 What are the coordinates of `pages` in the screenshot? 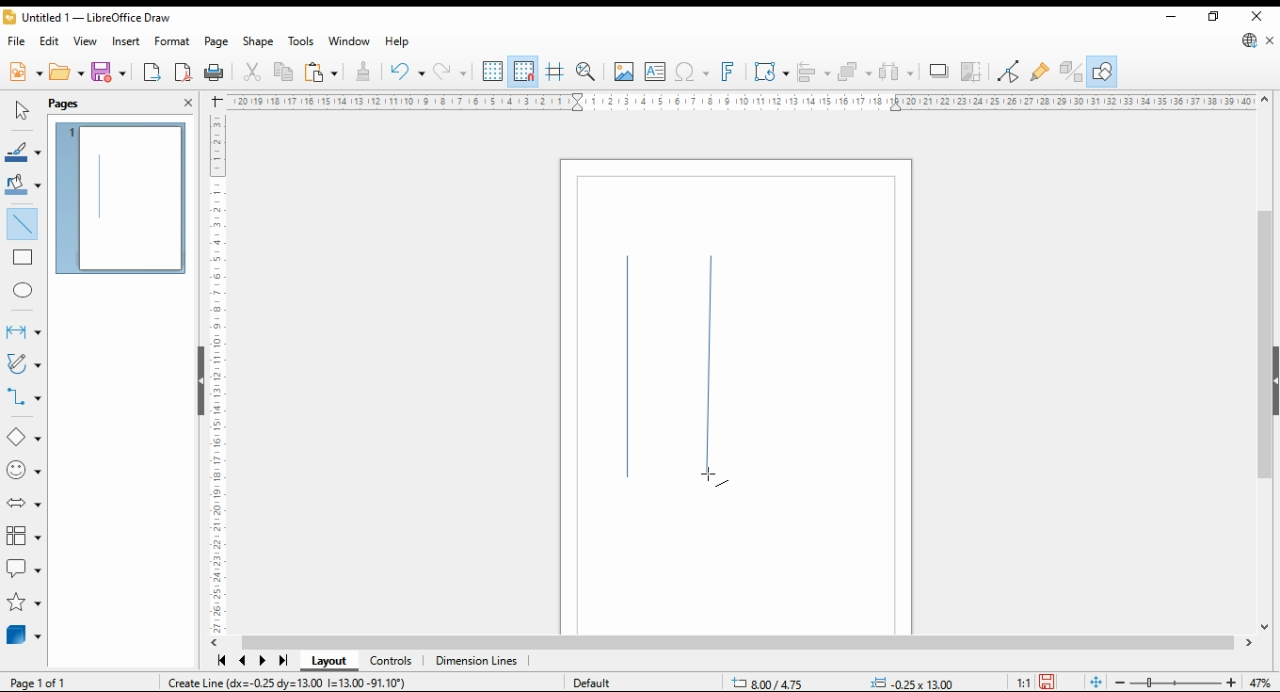 It's located at (82, 102).